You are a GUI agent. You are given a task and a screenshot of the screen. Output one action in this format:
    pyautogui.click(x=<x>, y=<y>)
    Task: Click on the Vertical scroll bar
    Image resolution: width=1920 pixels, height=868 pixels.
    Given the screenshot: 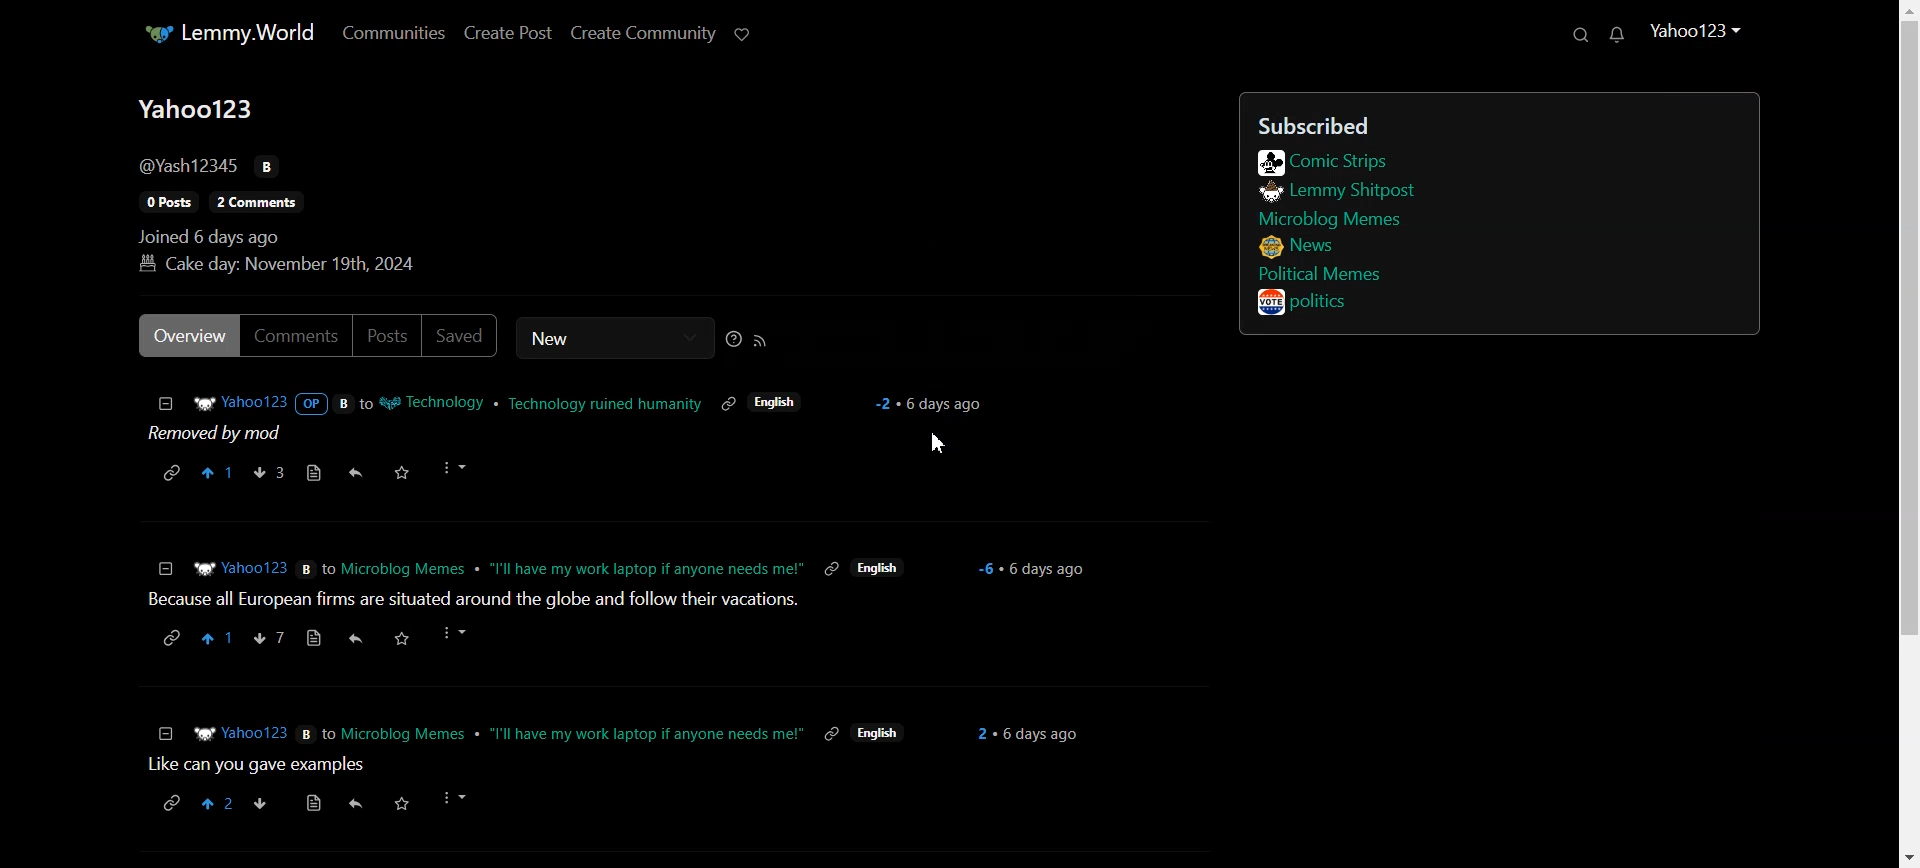 What is the action you would take?
    pyautogui.click(x=1908, y=434)
    